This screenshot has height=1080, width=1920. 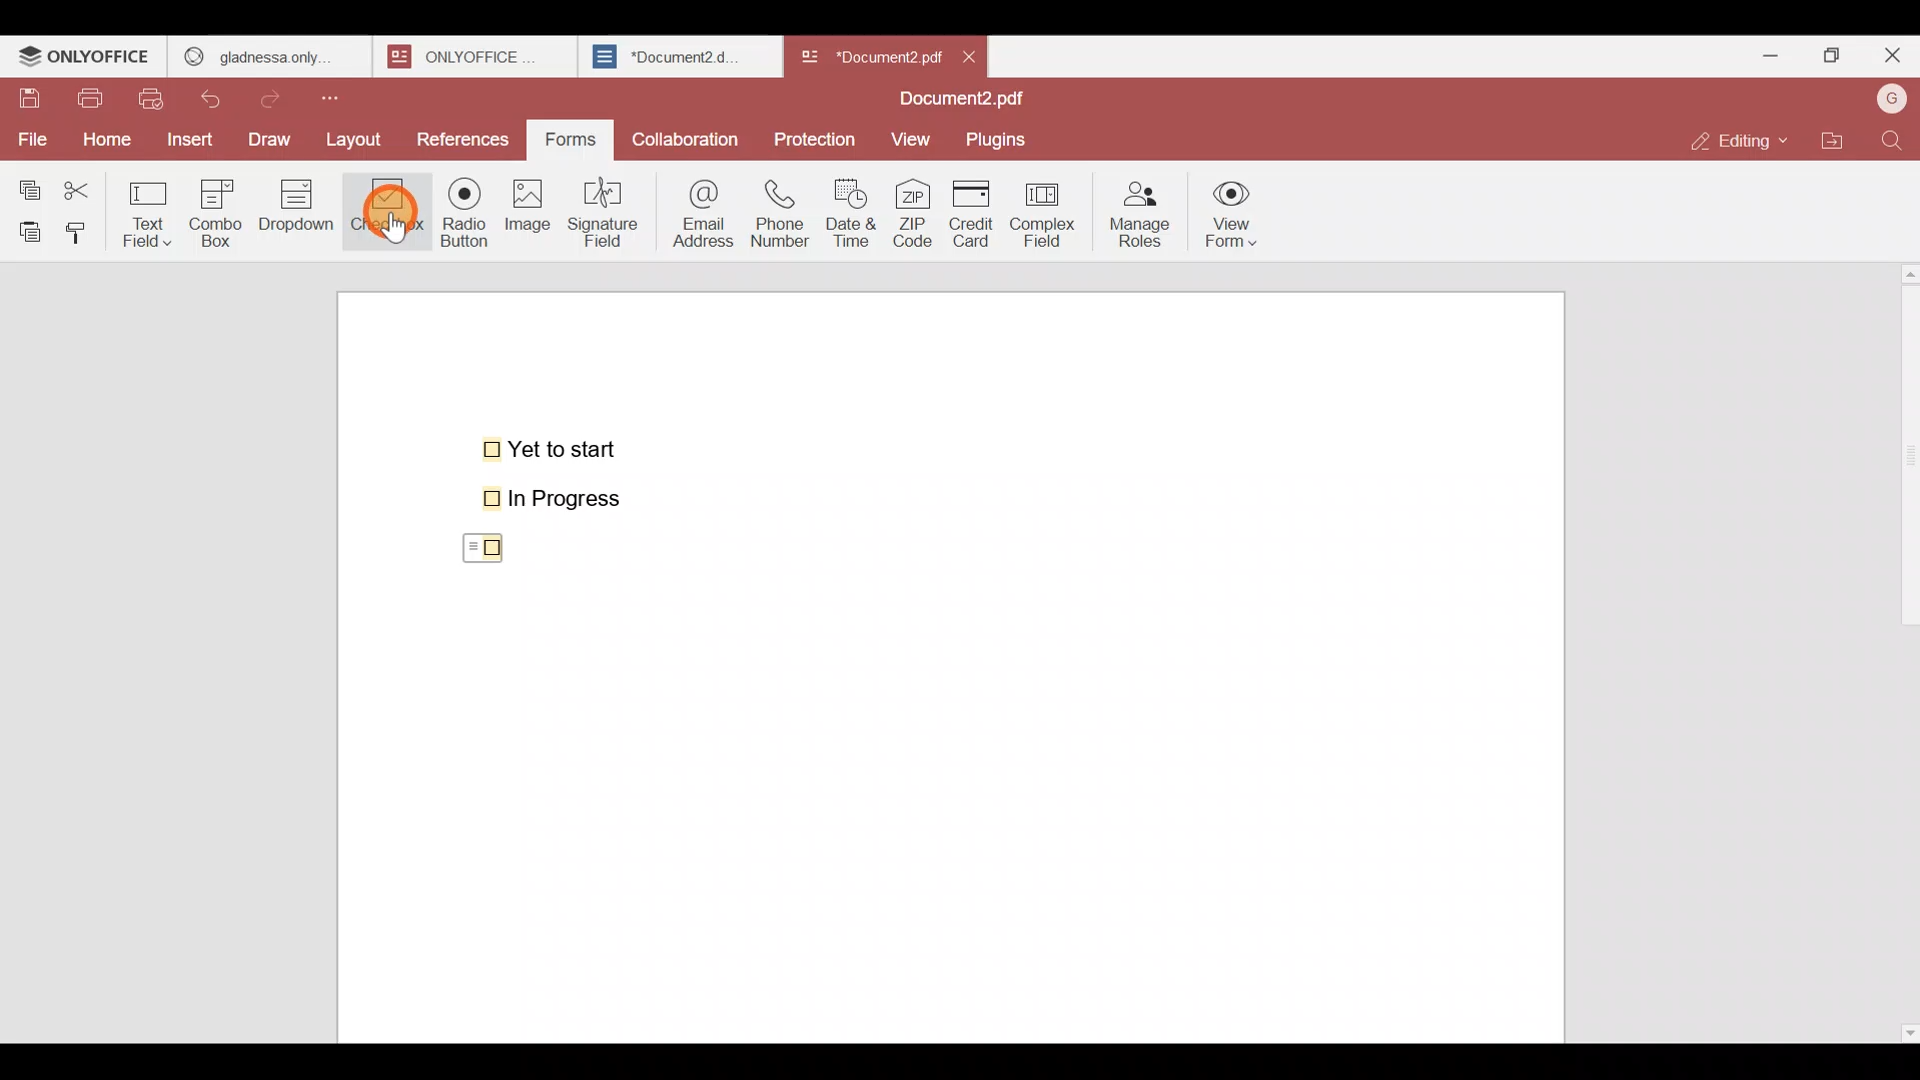 What do you see at coordinates (856, 213) in the screenshot?
I see `Date & time` at bounding box center [856, 213].